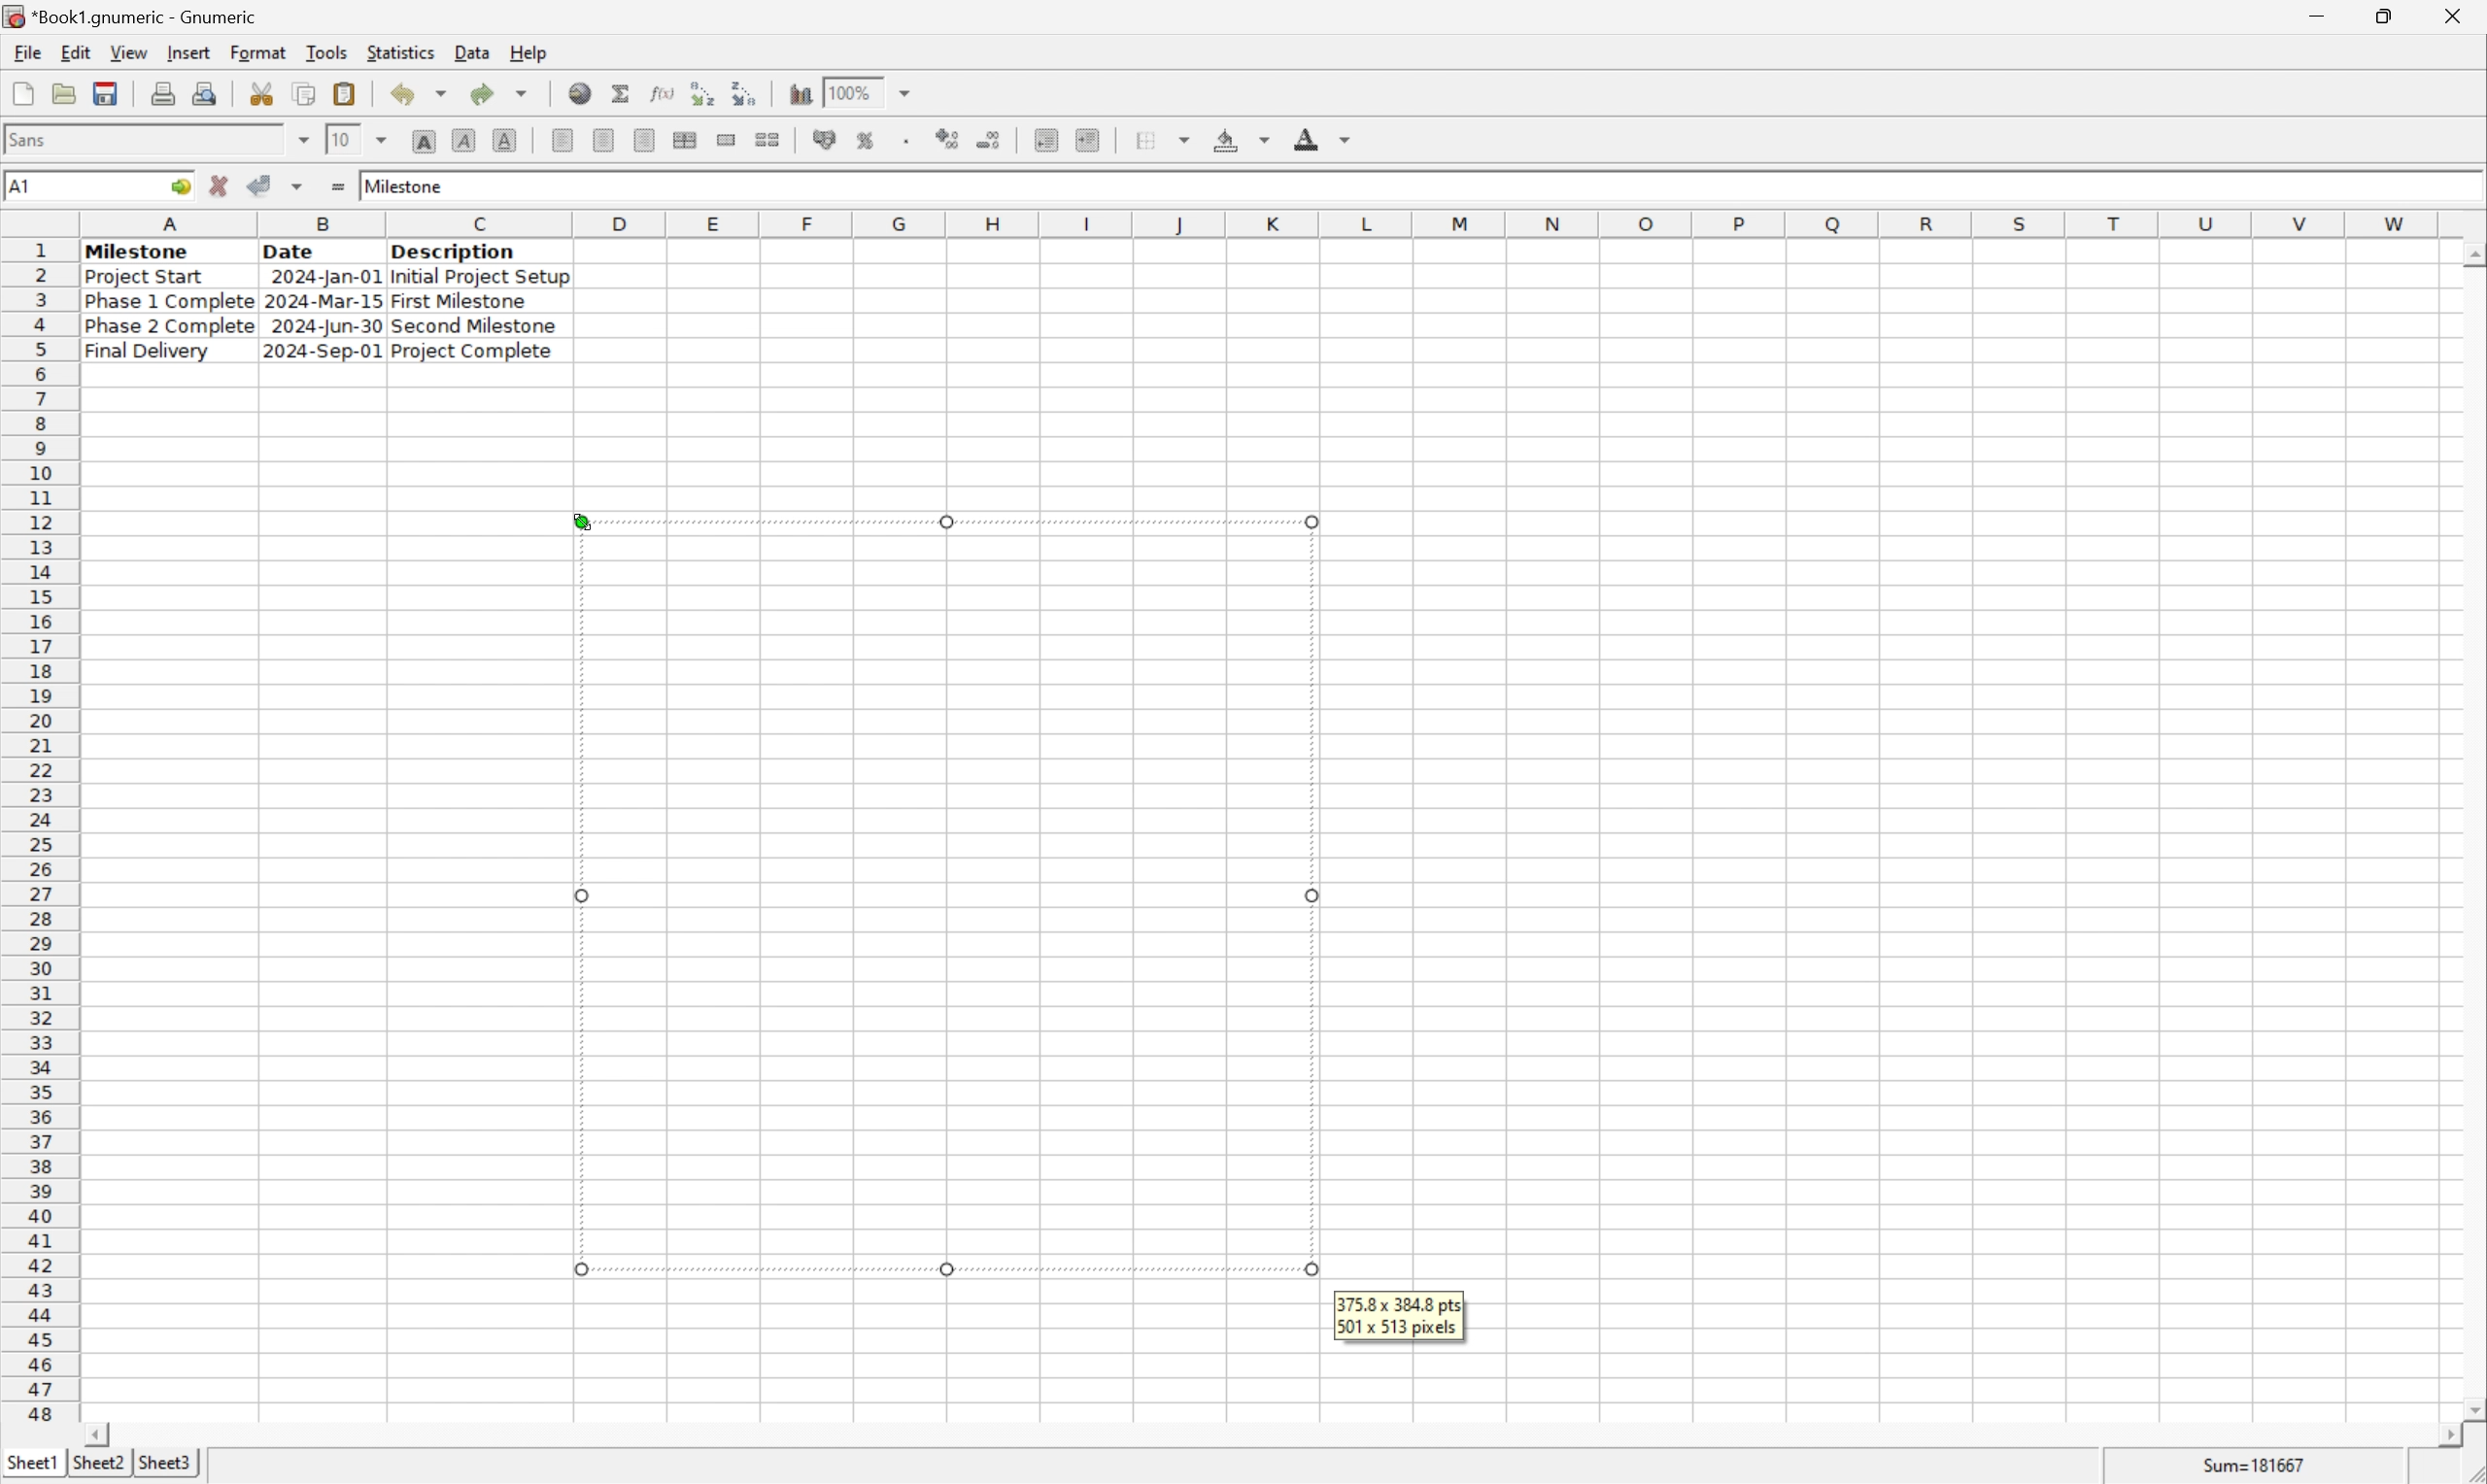 The width and height of the screenshot is (2487, 1484). I want to click on file, so click(27, 53).